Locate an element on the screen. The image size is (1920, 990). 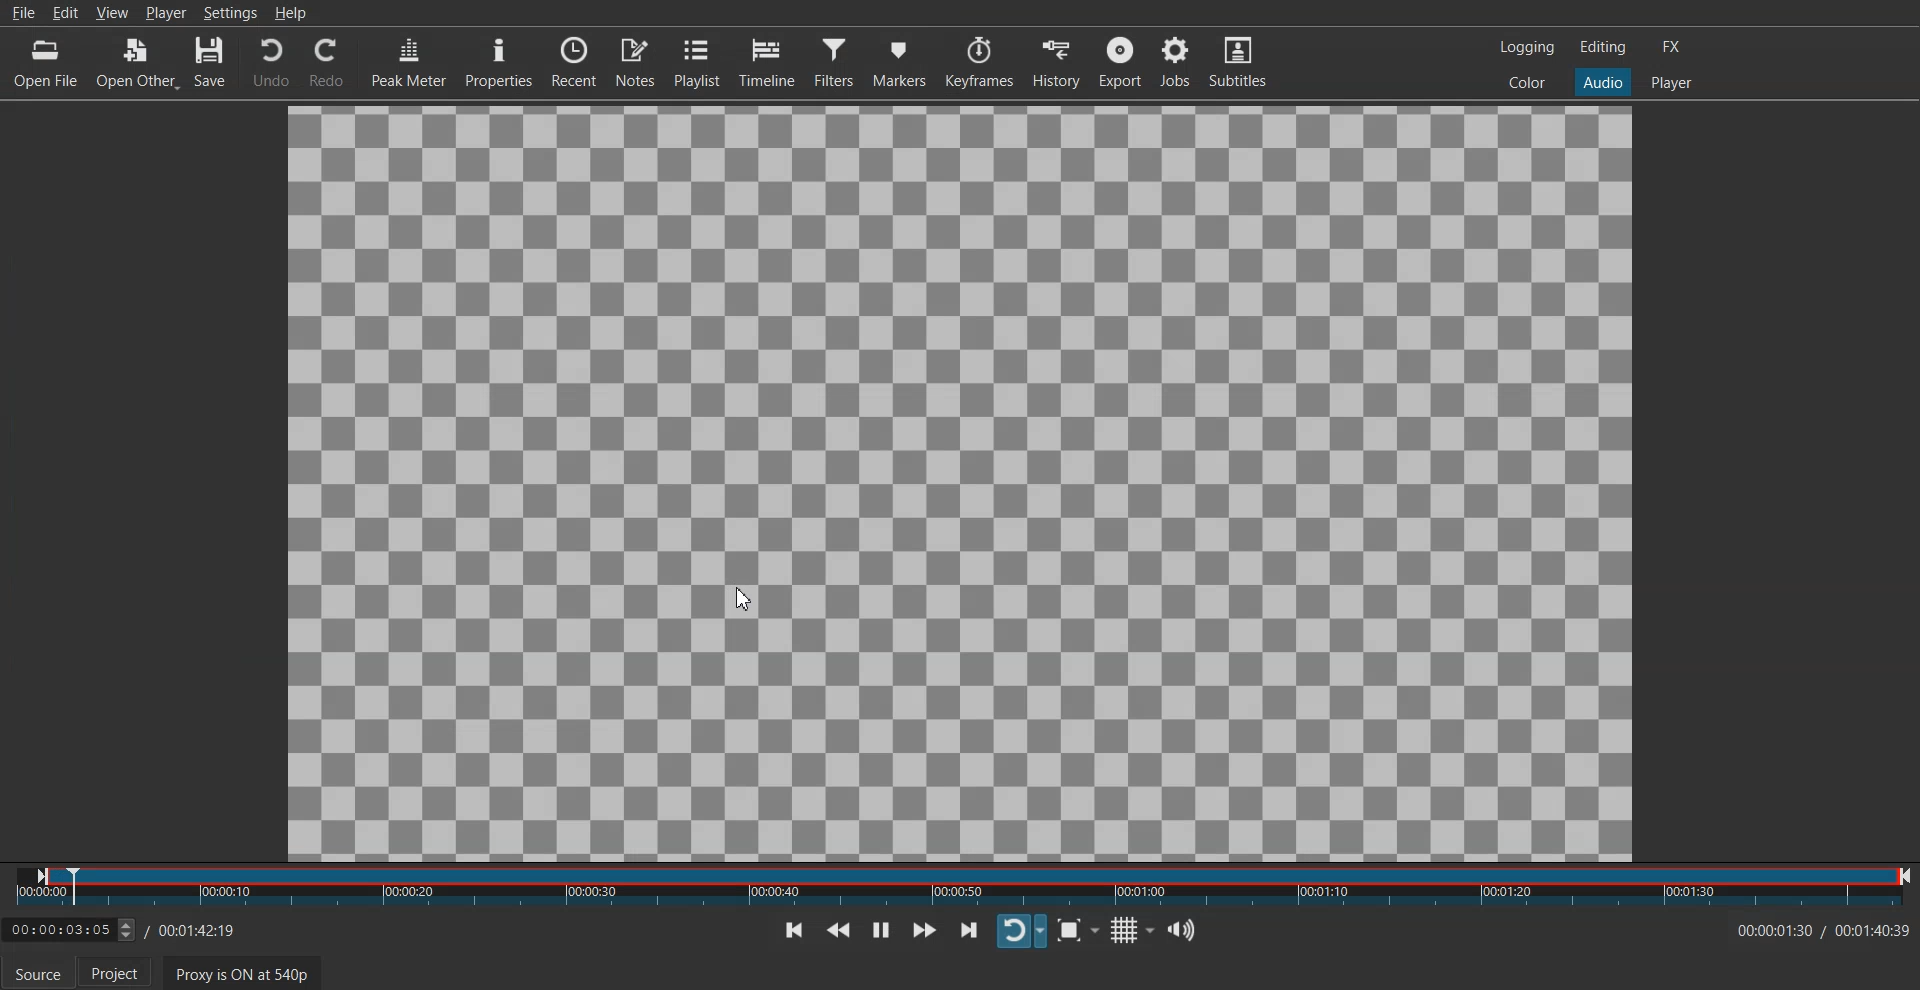
Recent is located at coordinates (574, 61).